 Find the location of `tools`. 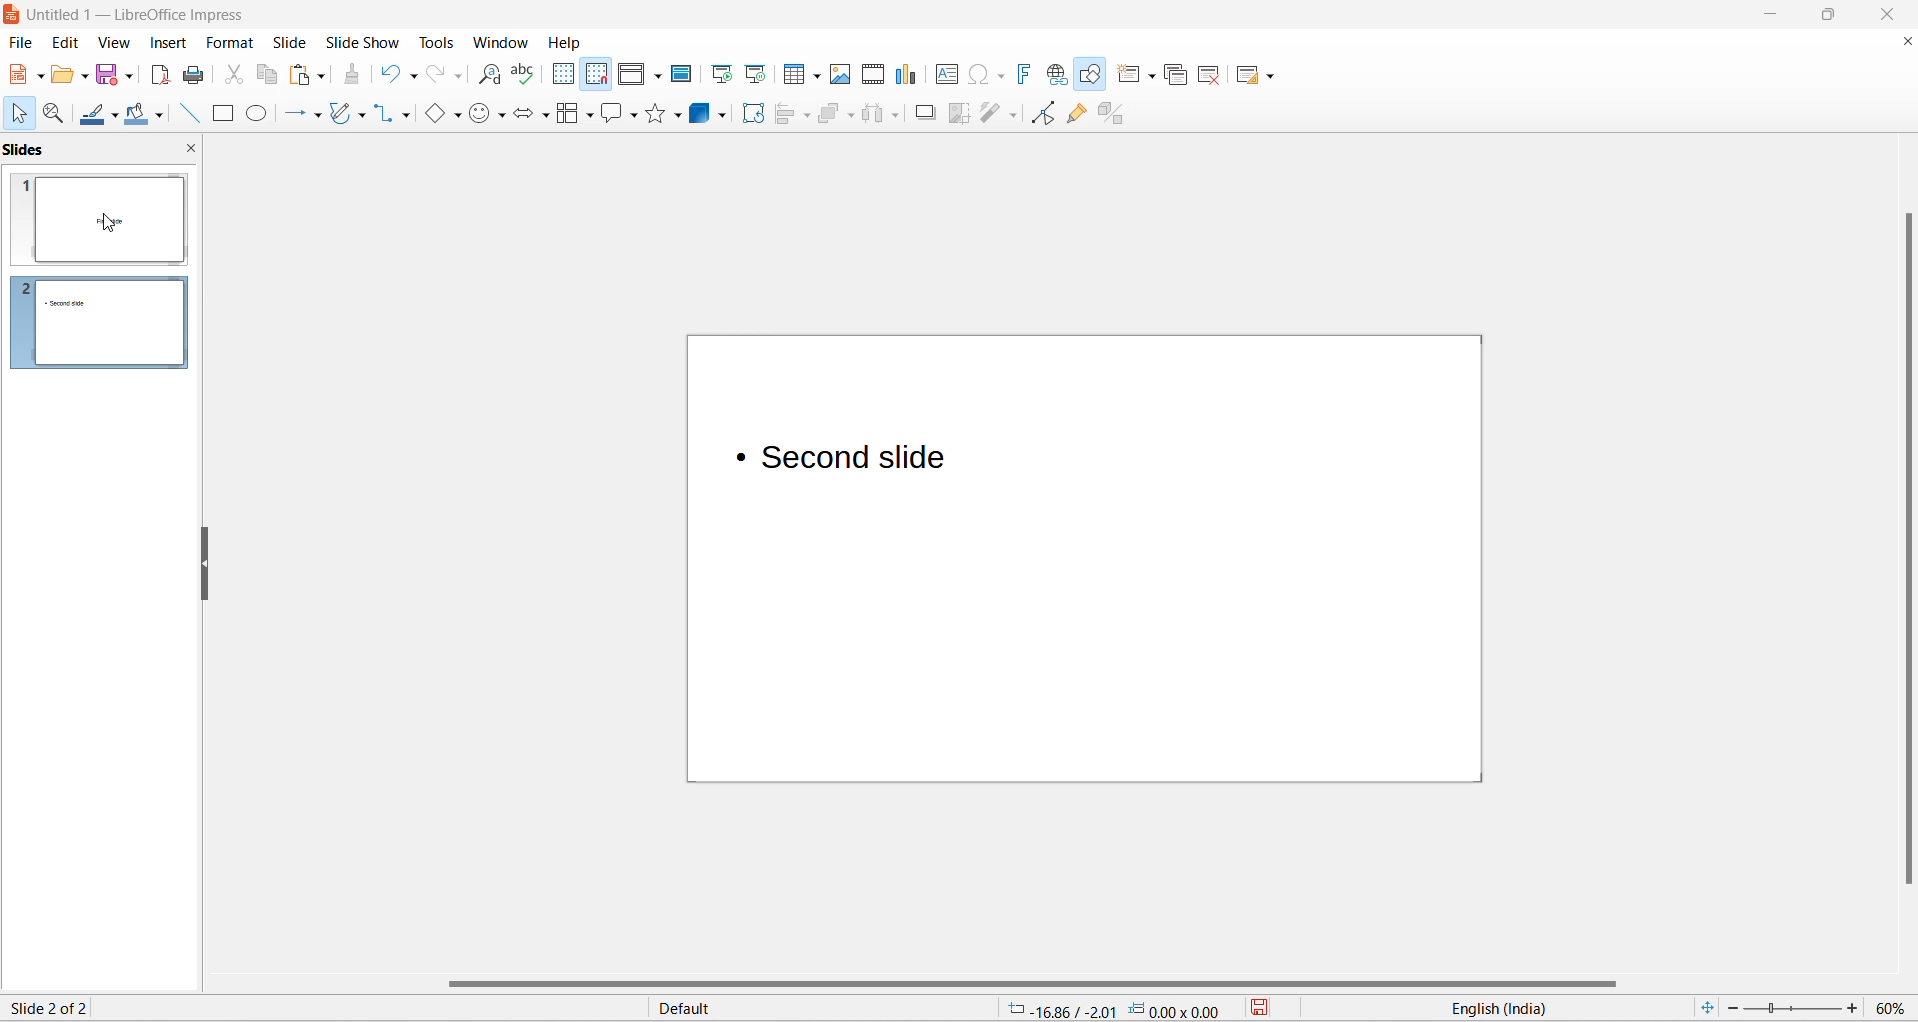

tools is located at coordinates (438, 40).